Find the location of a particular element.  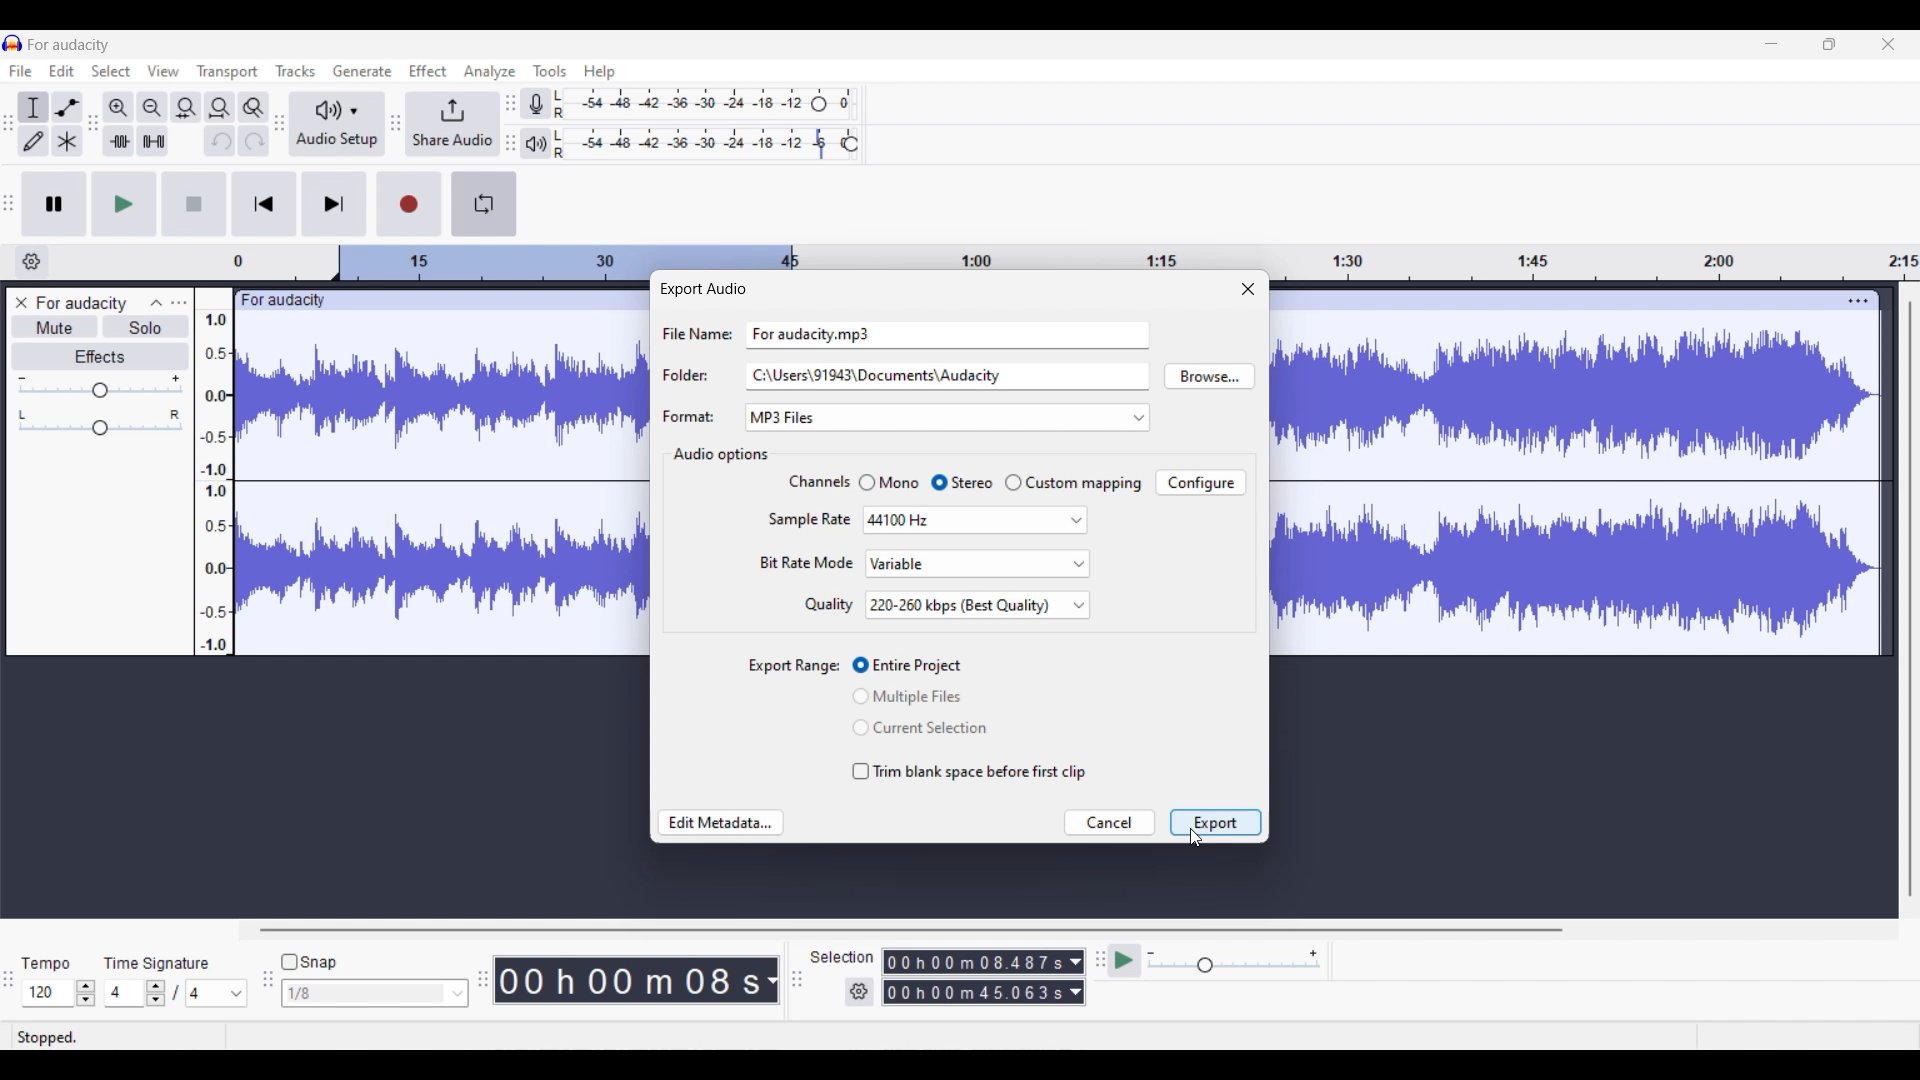

Snap options is located at coordinates (375, 993).